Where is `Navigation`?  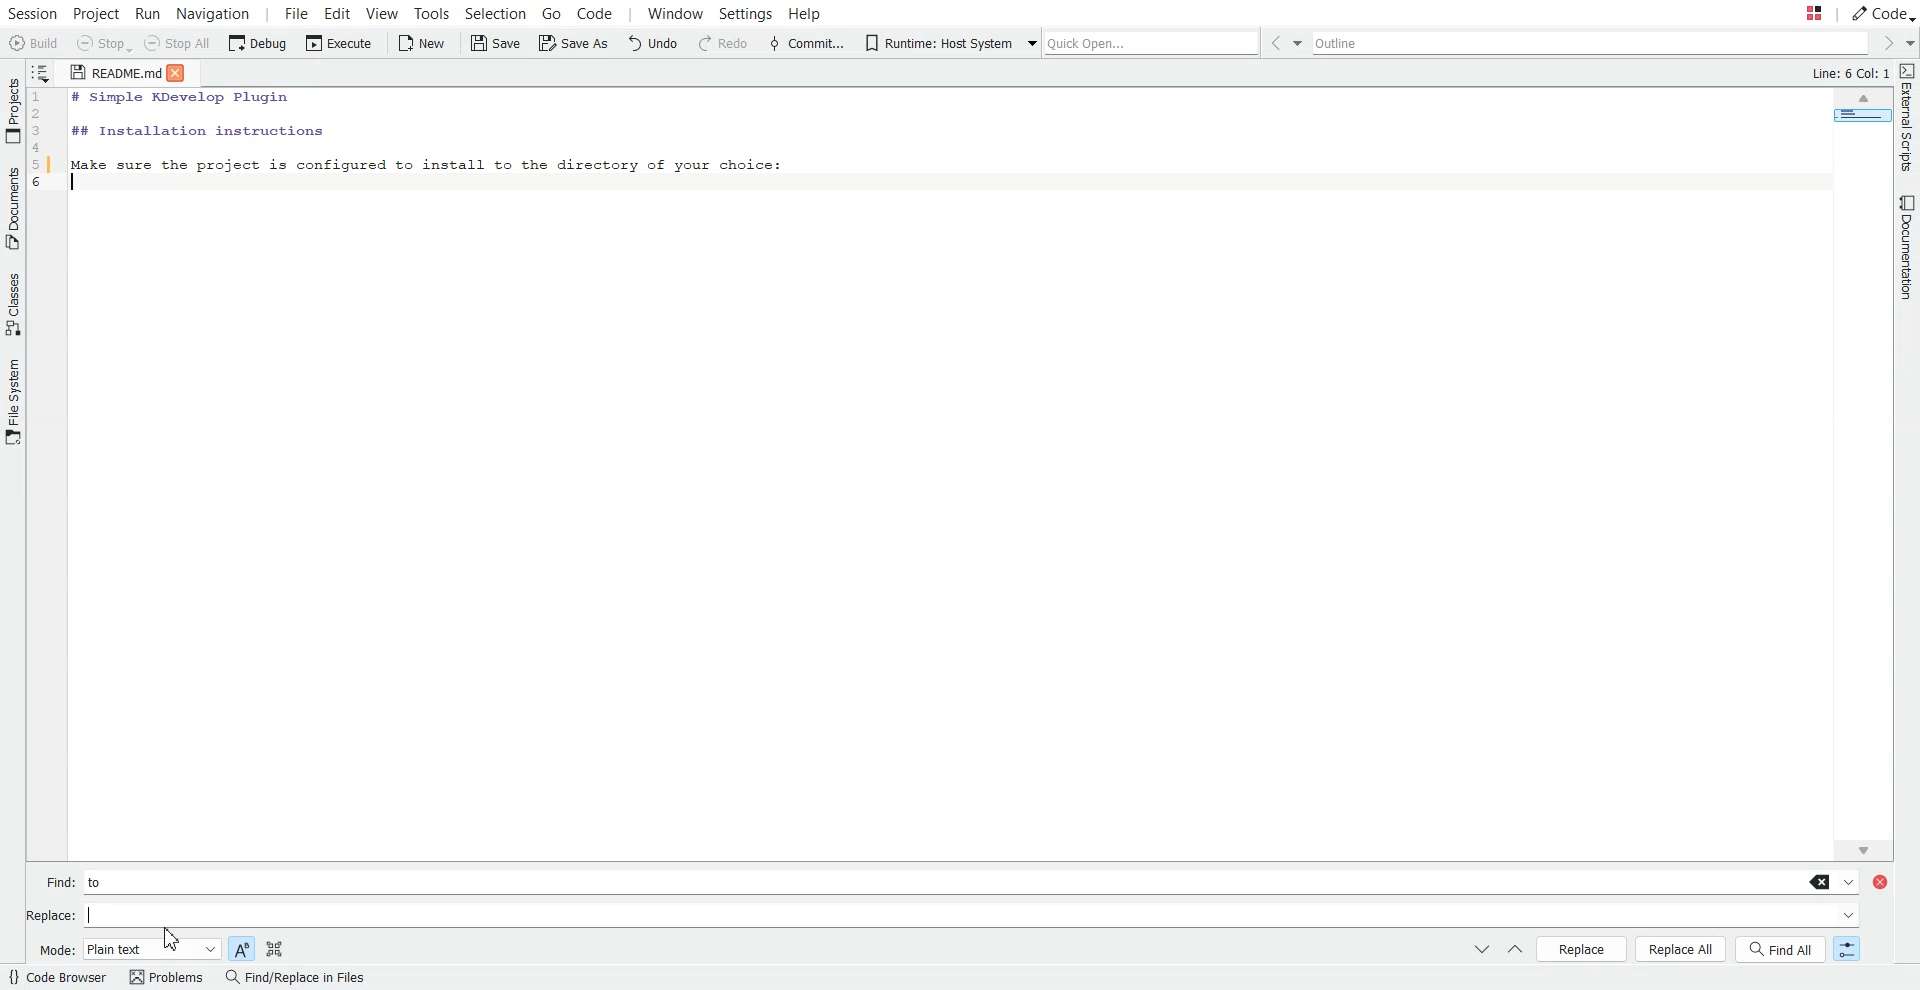 Navigation is located at coordinates (215, 13).